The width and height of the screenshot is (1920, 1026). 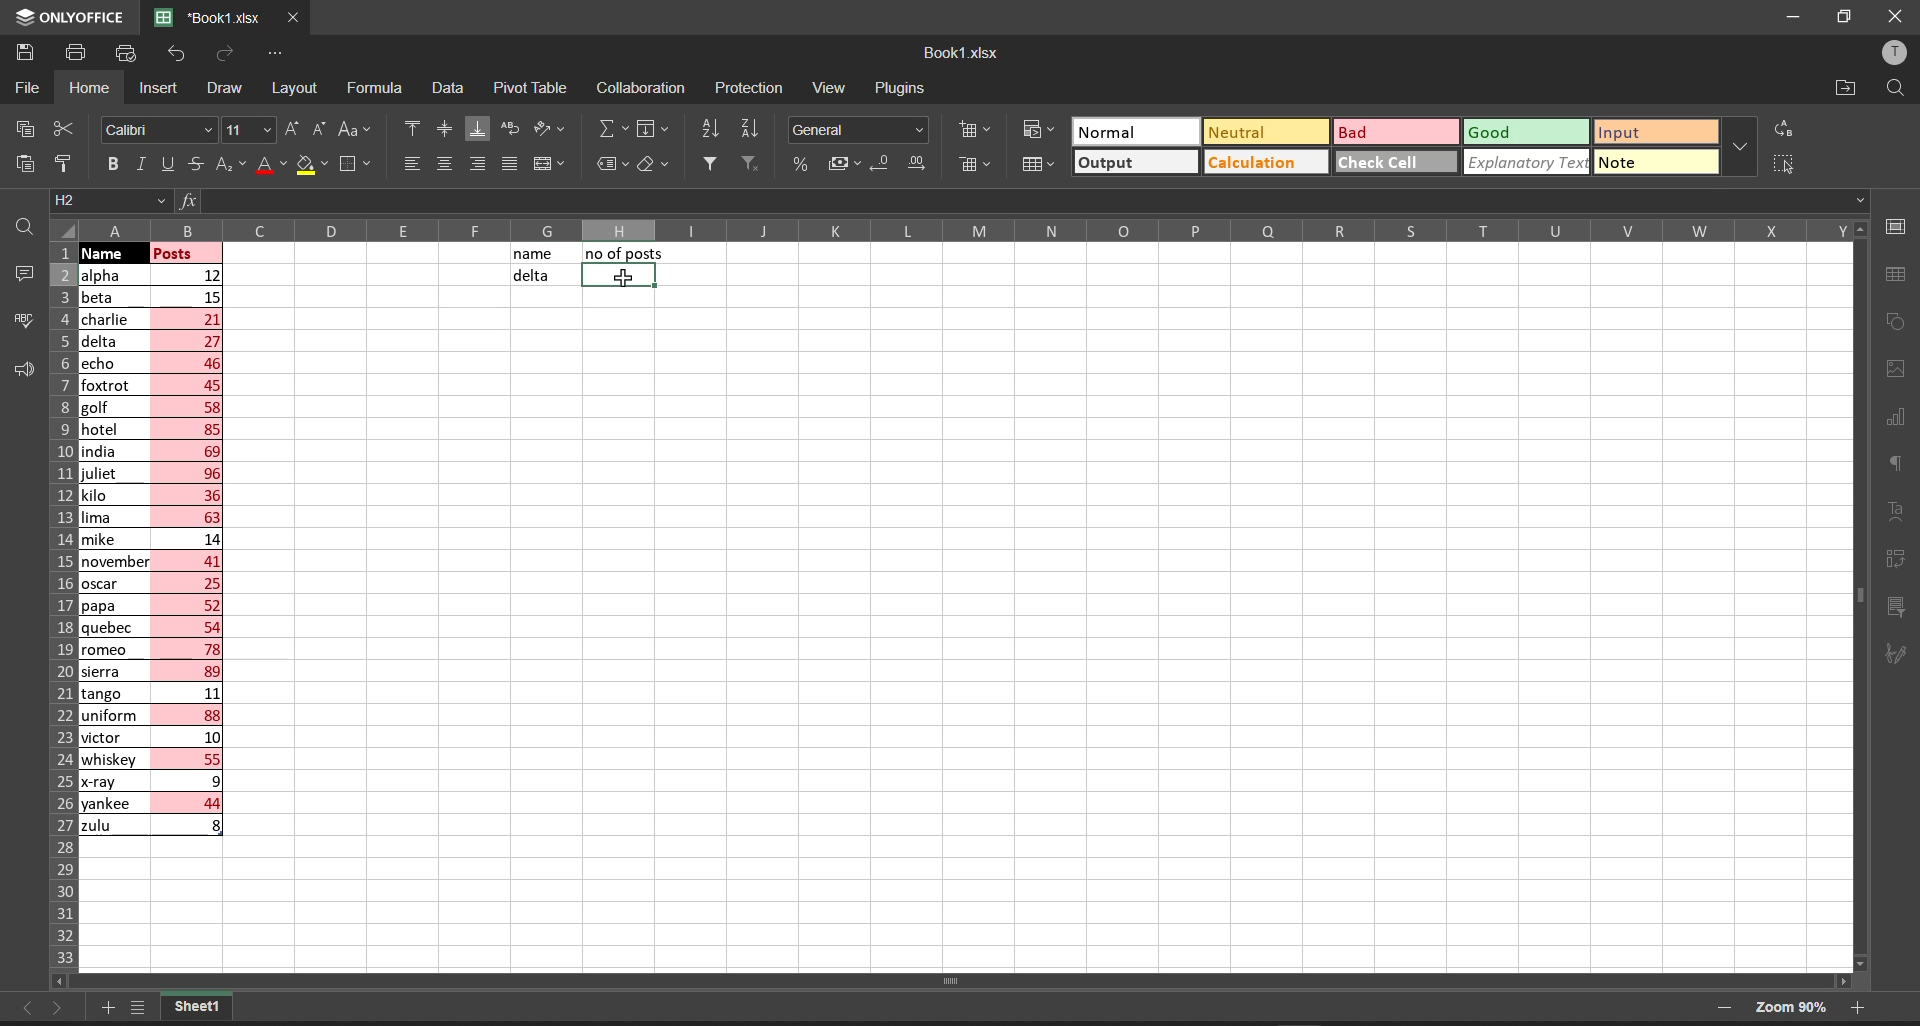 I want to click on insert, so click(x=157, y=89).